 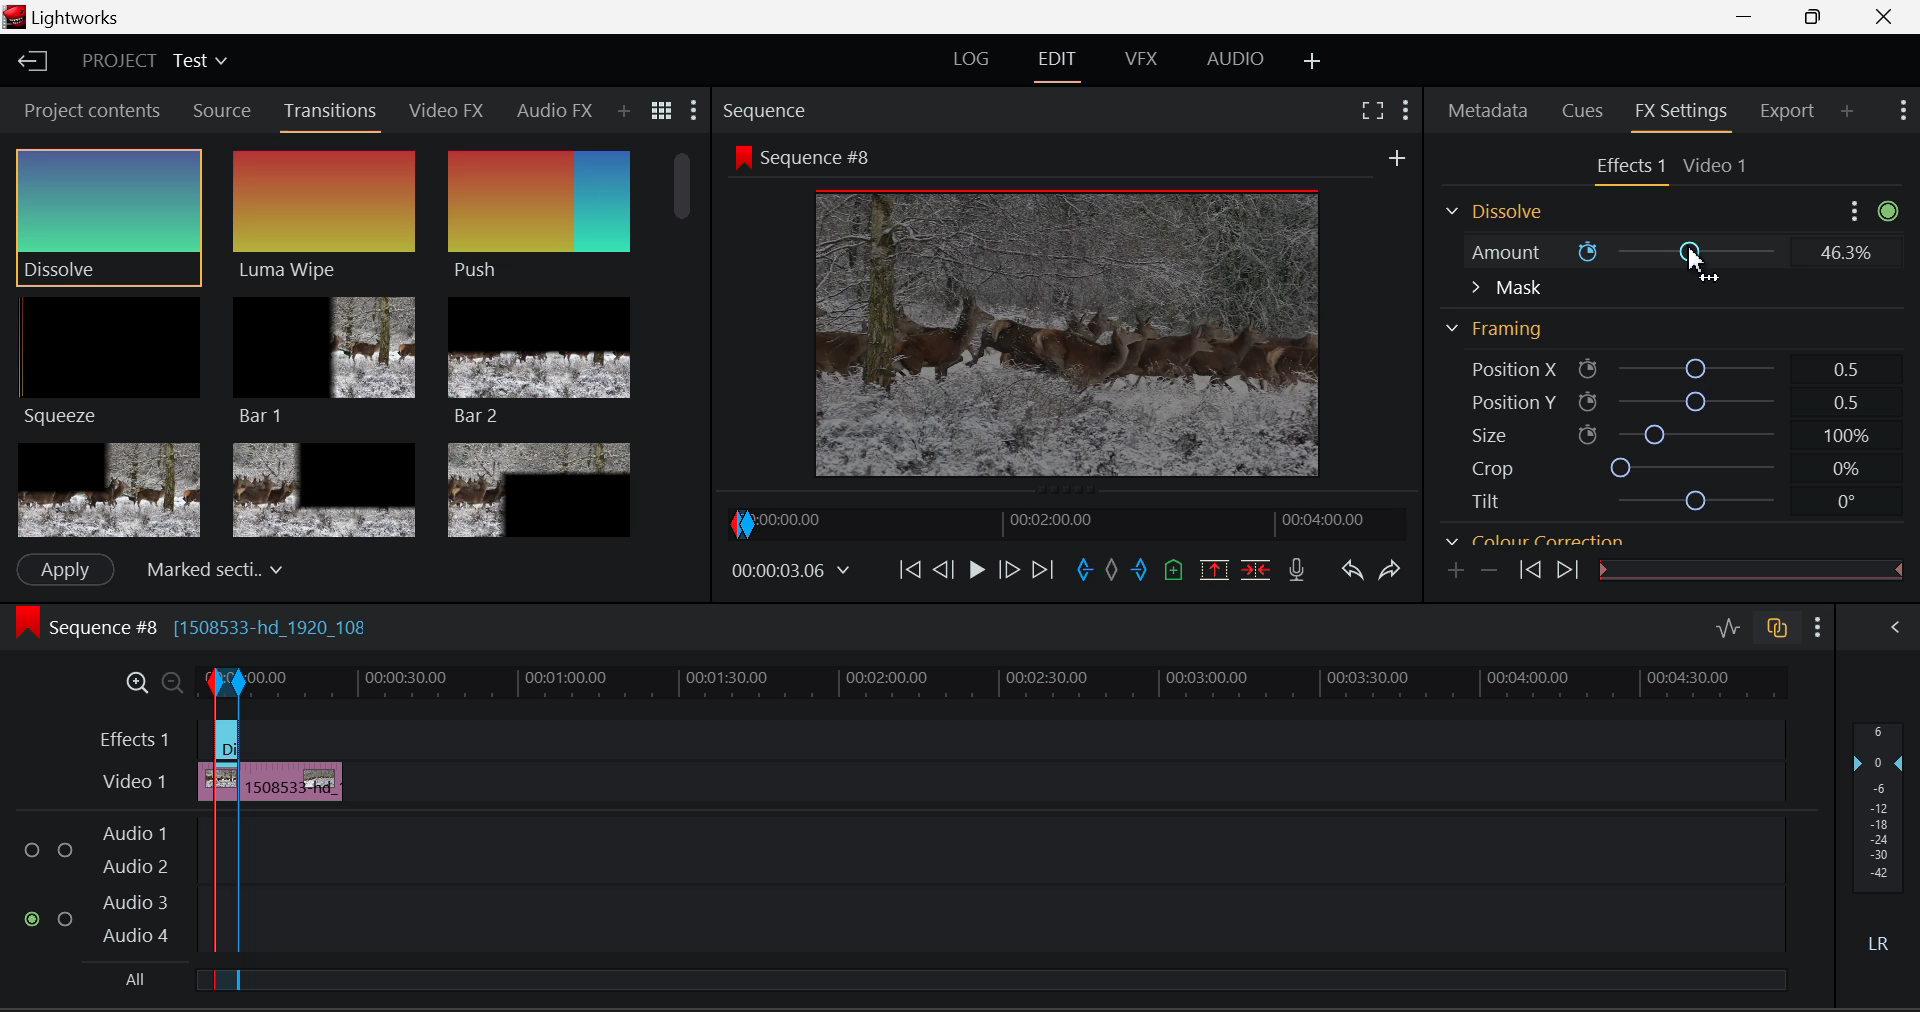 I want to click on Audio FX, so click(x=555, y=110).